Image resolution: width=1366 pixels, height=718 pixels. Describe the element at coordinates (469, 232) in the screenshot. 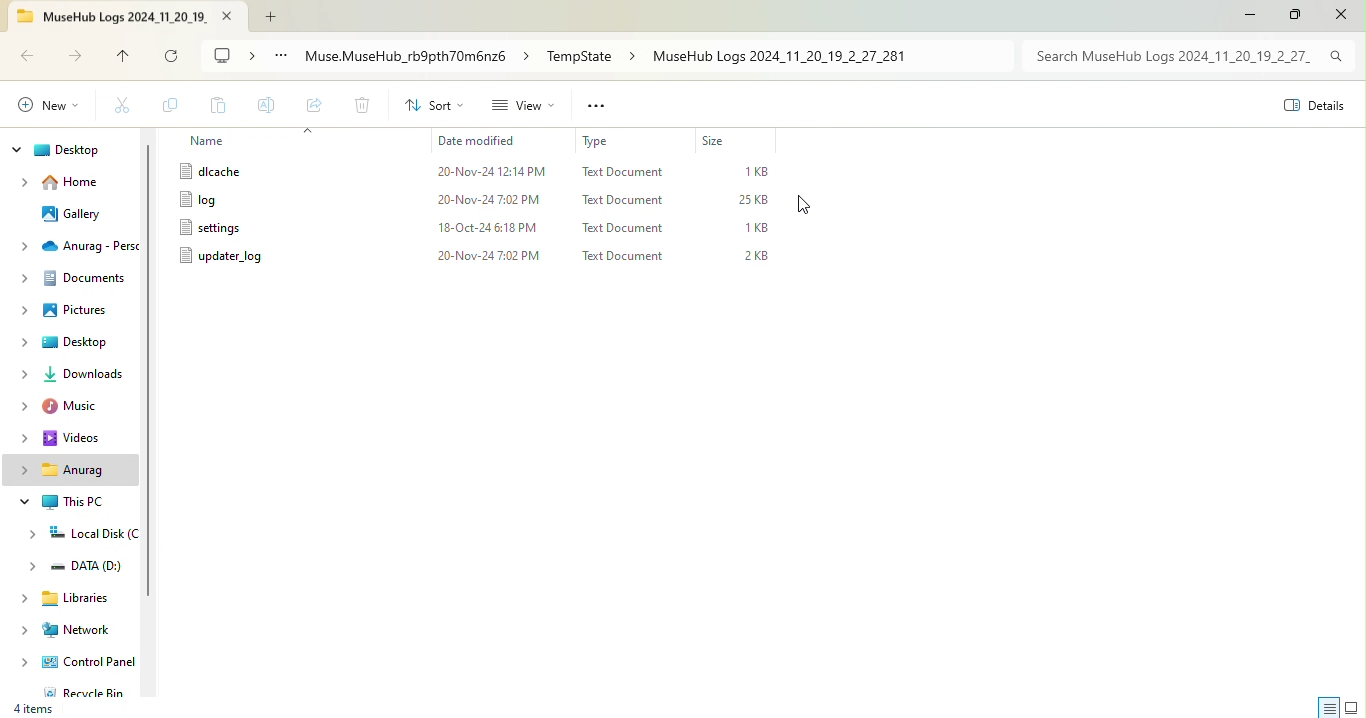

I see `File` at that location.